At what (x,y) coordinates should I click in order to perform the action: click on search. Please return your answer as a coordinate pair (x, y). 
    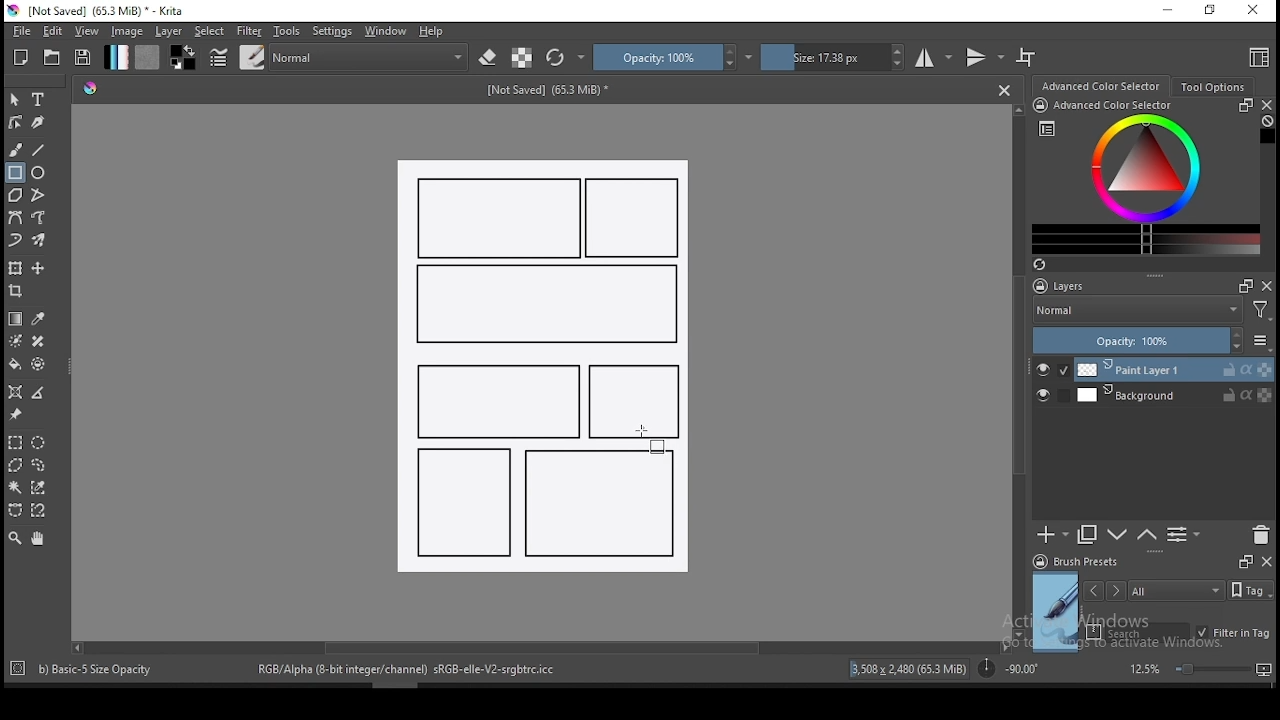
    Looking at the image, I should click on (1138, 632).